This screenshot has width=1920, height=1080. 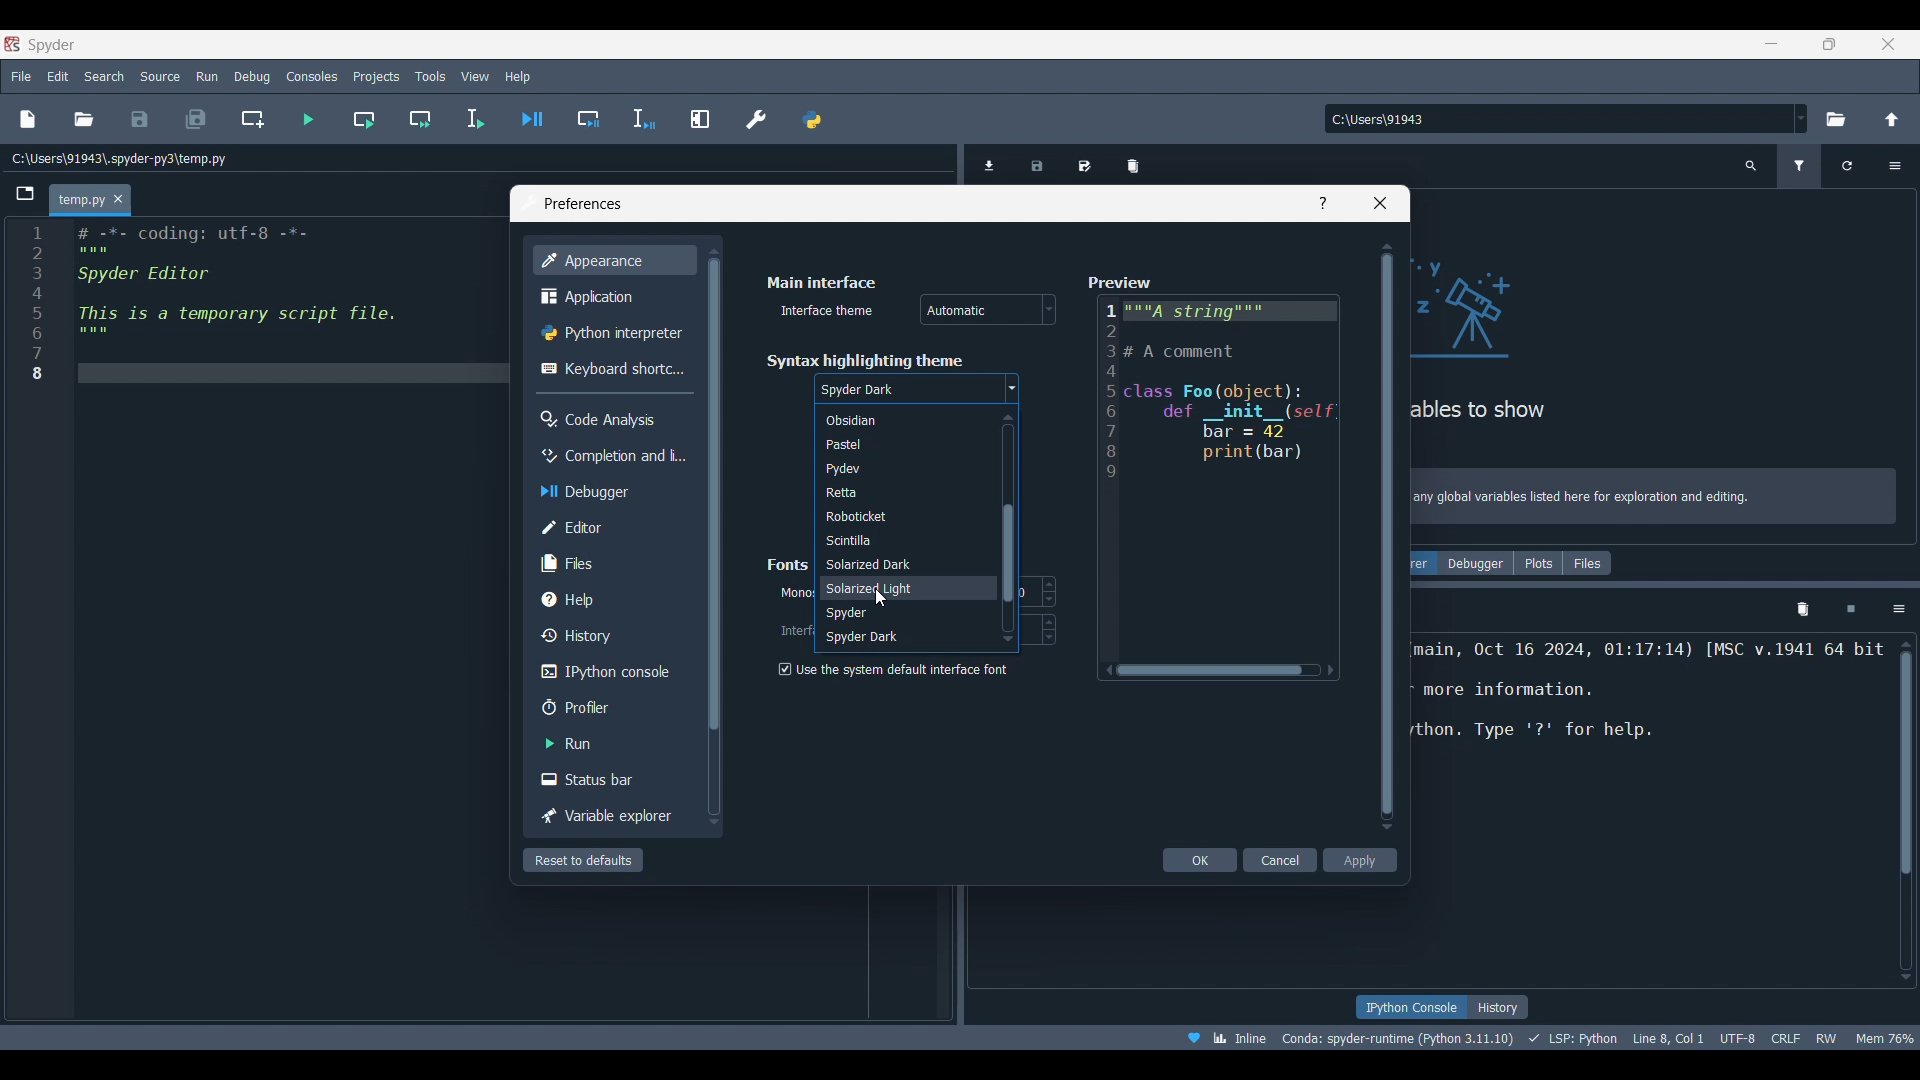 What do you see at coordinates (1220, 475) in the screenshot?
I see `Preview` at bounding box center [1220, 475].